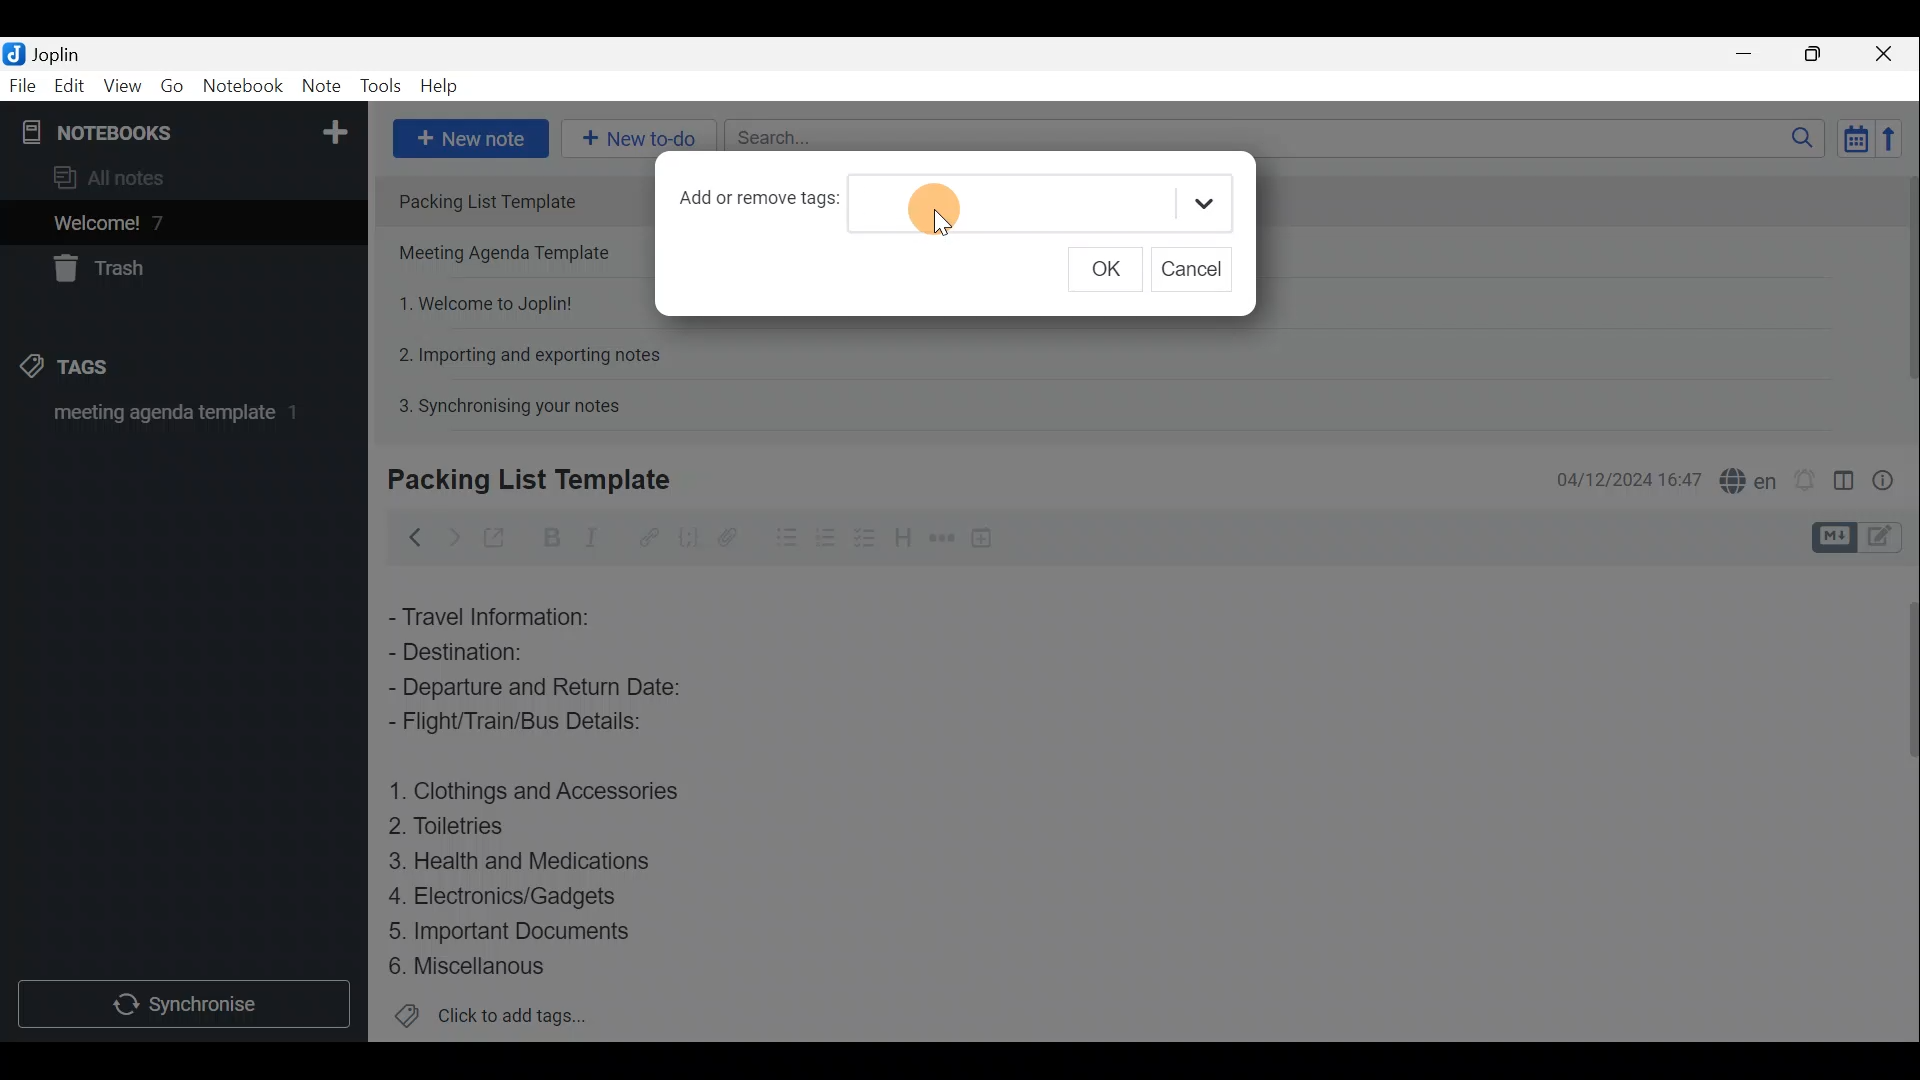 This screenshot has width=1920, height=1080. What do you see at coordinates (758, 204) in the screenshot?
I see `Add or remove tags` at bounding box center [758, 204].